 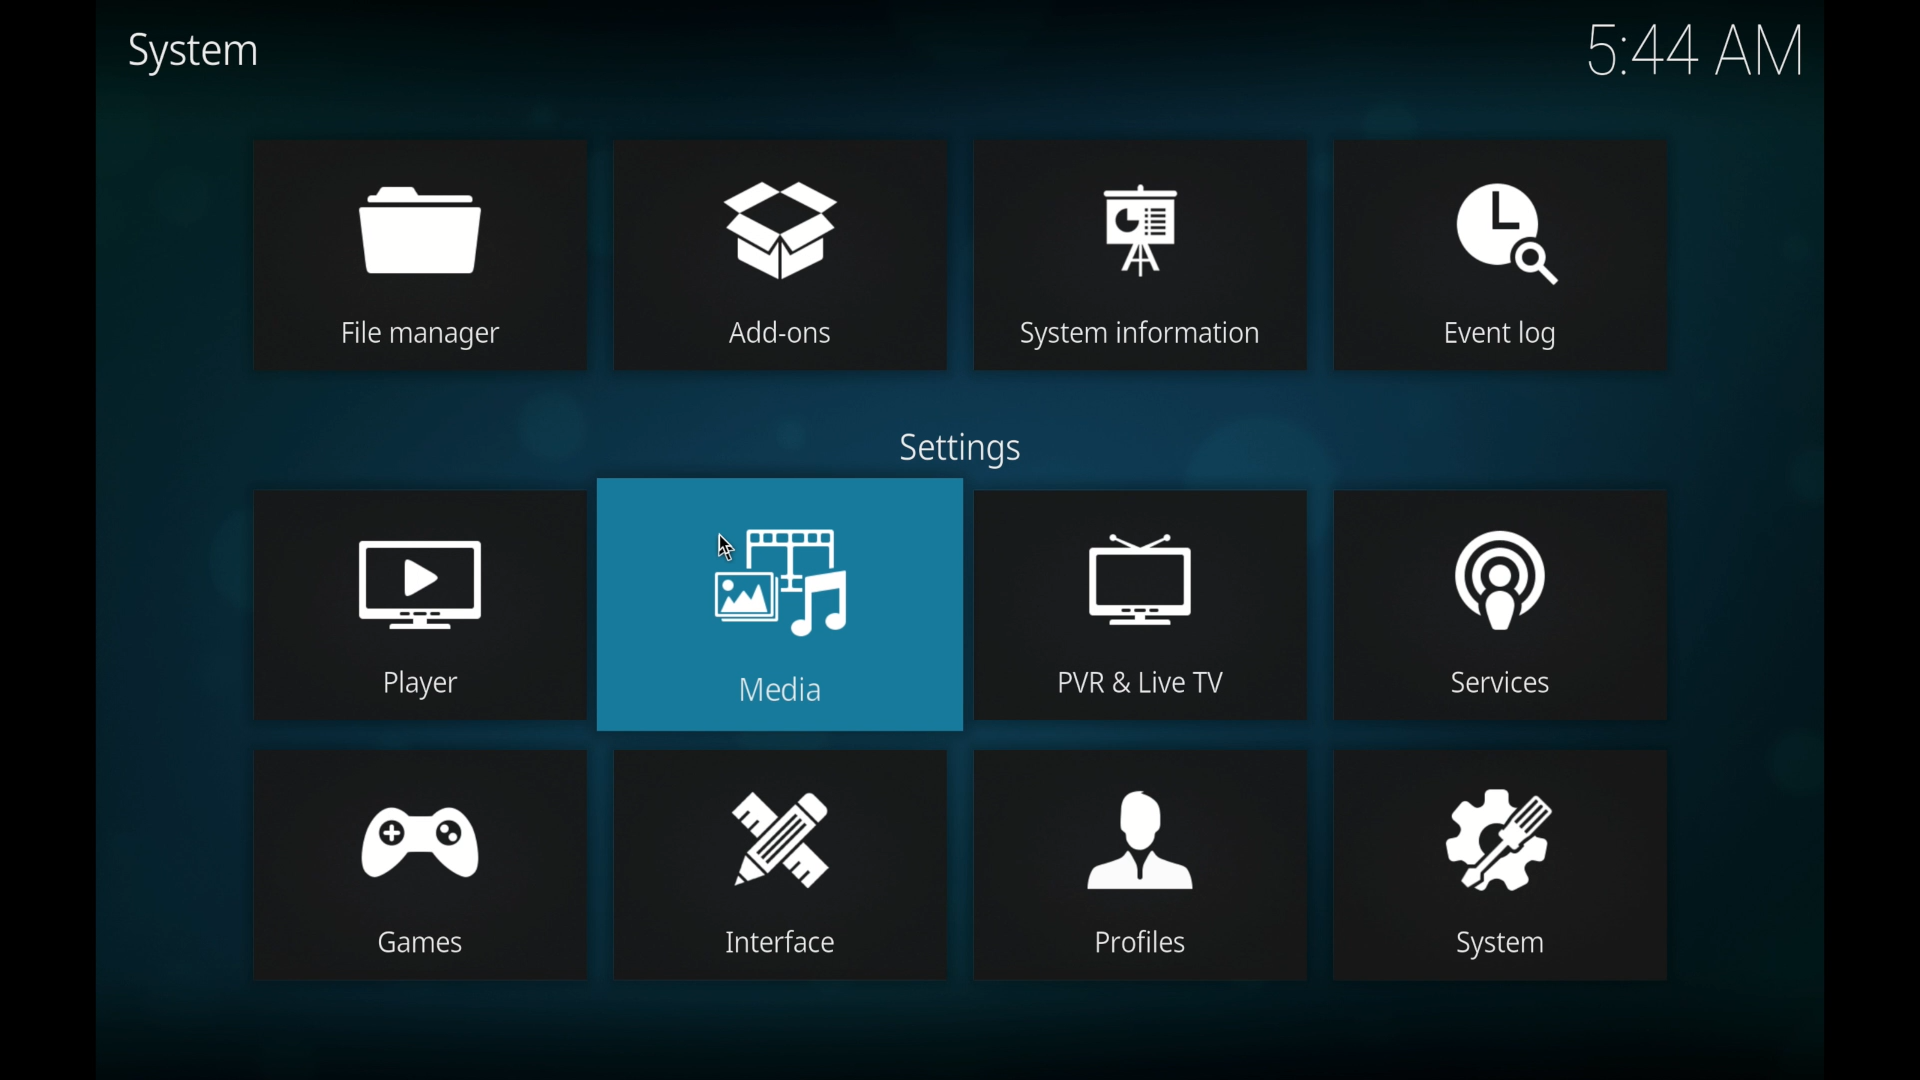 I want to click on settings, so click(x=961, y=450).